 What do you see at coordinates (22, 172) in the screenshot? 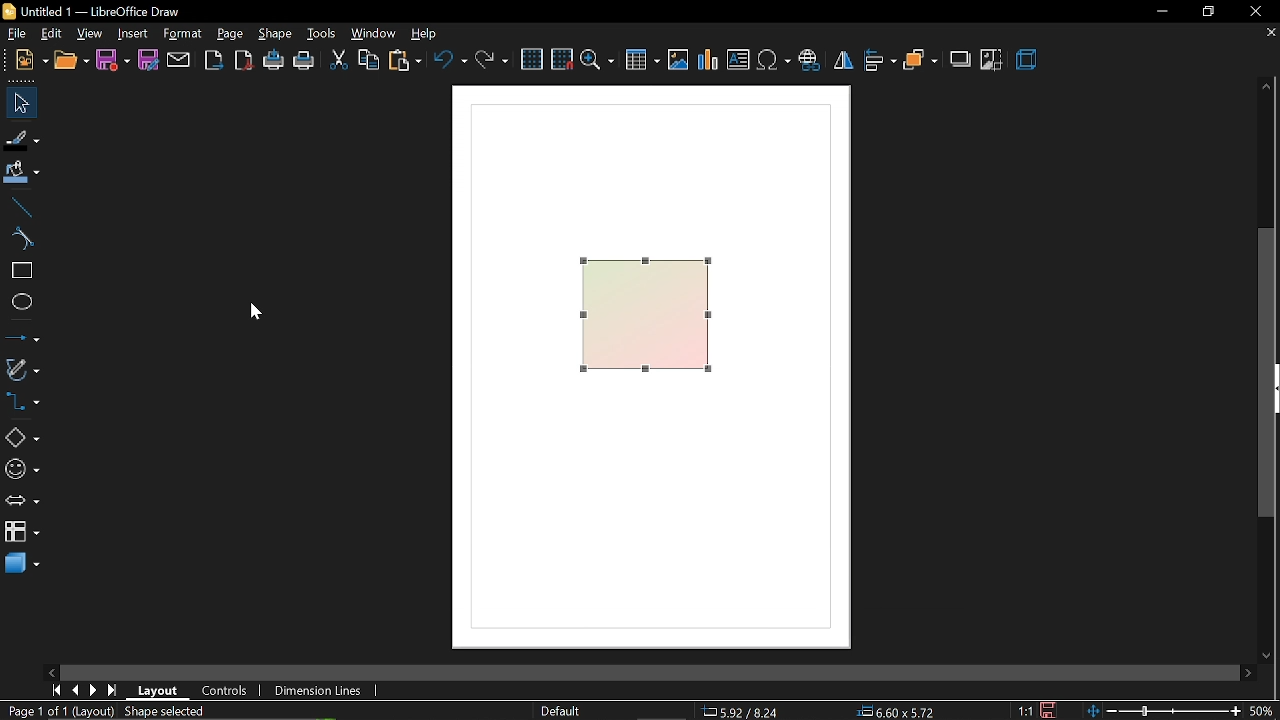
I see `fill color` at bounding box center [22, 172].